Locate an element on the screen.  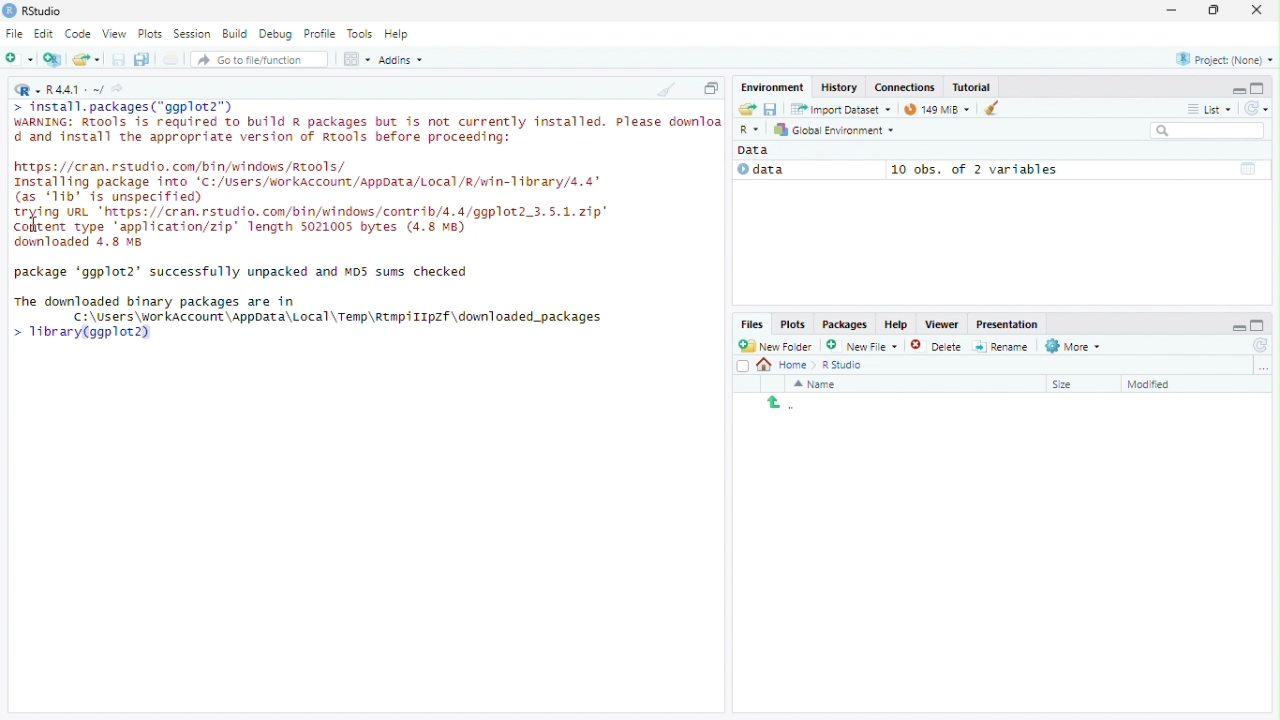
Build is located at coordinates (237, 34).